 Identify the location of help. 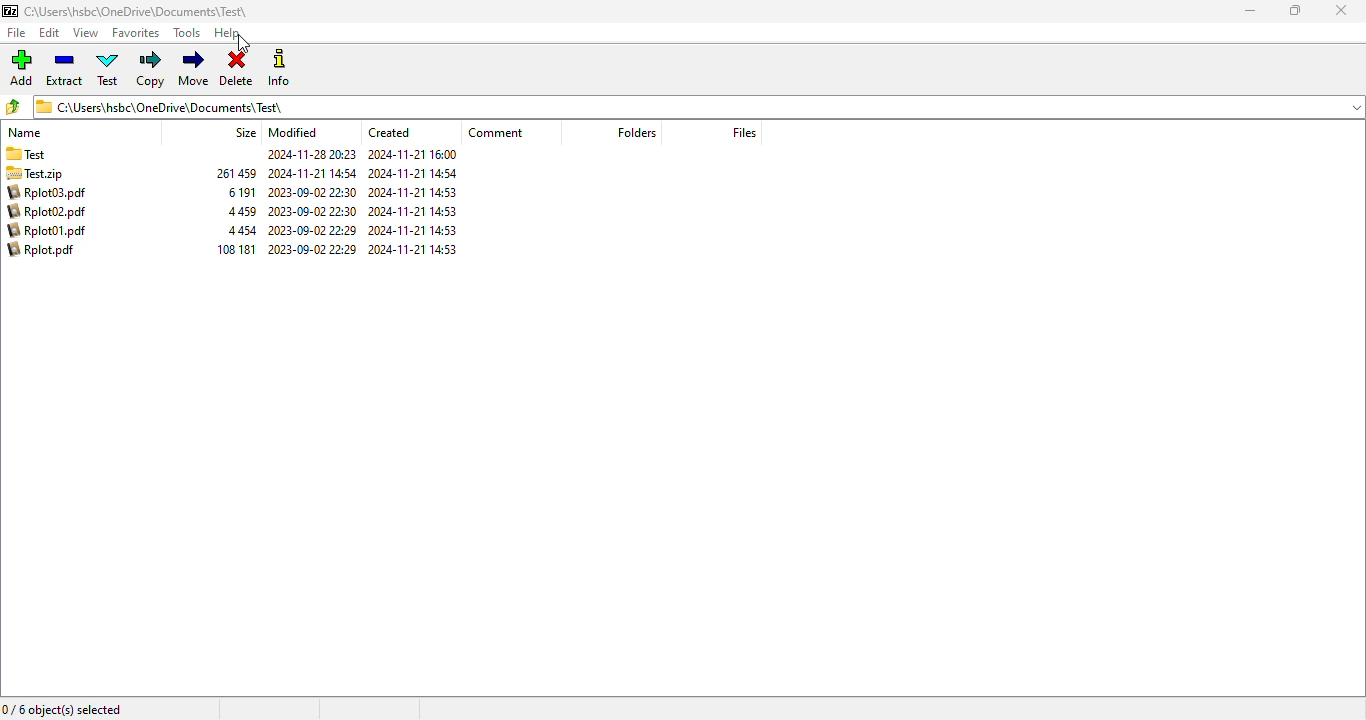
(227, 33).